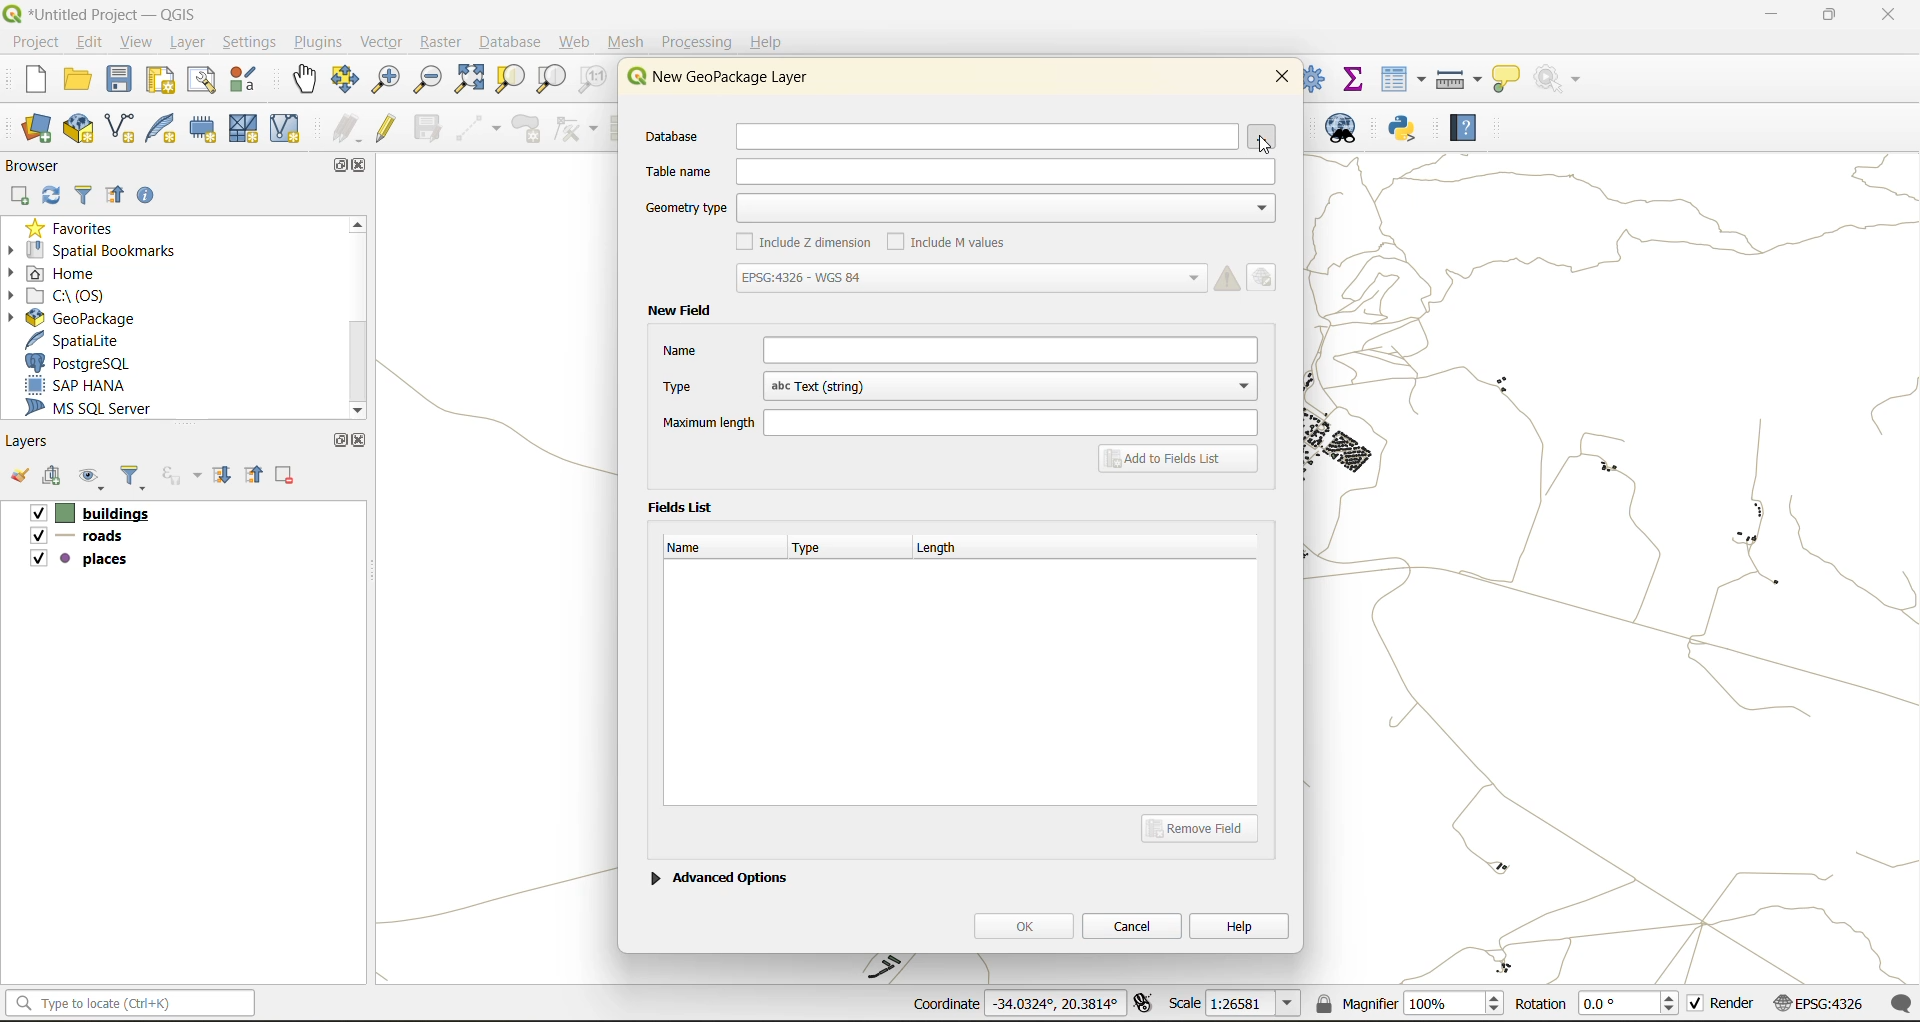 The height and width of the screenshot is (1022, 1920). I want to click on table name, so click(965, 171).